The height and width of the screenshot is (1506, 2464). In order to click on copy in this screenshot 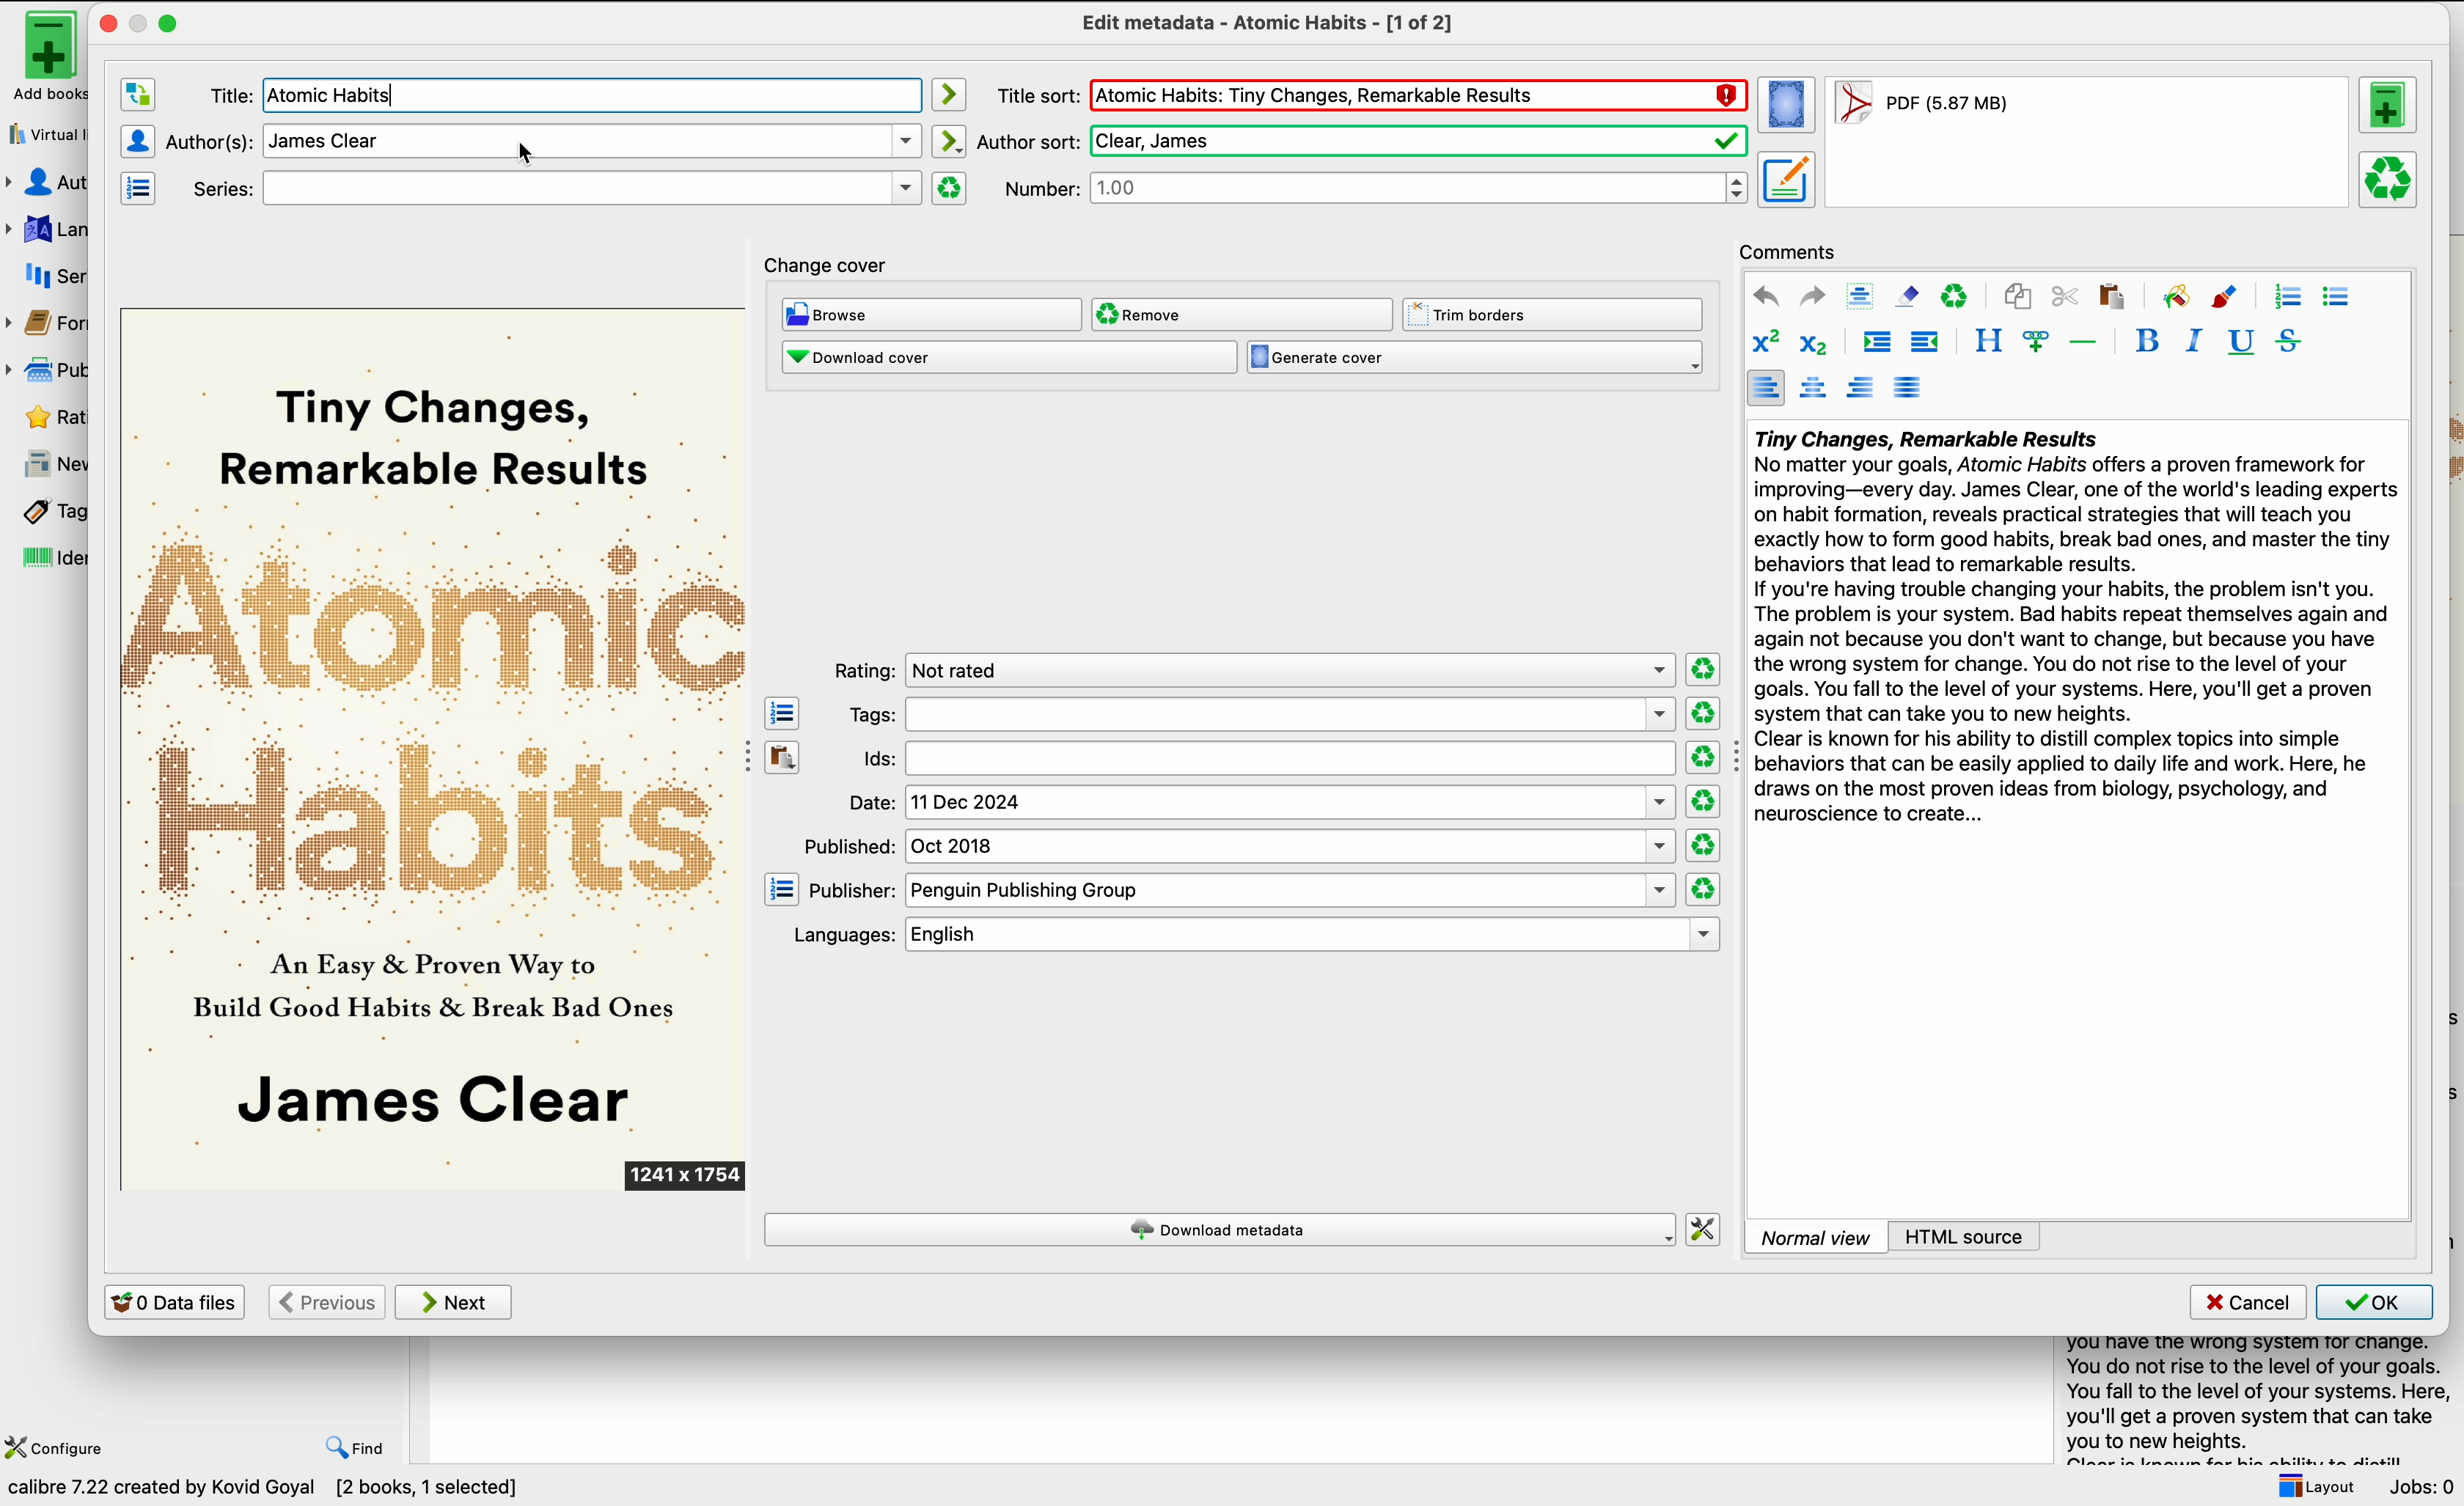, I will do `click(2020, 294)`.